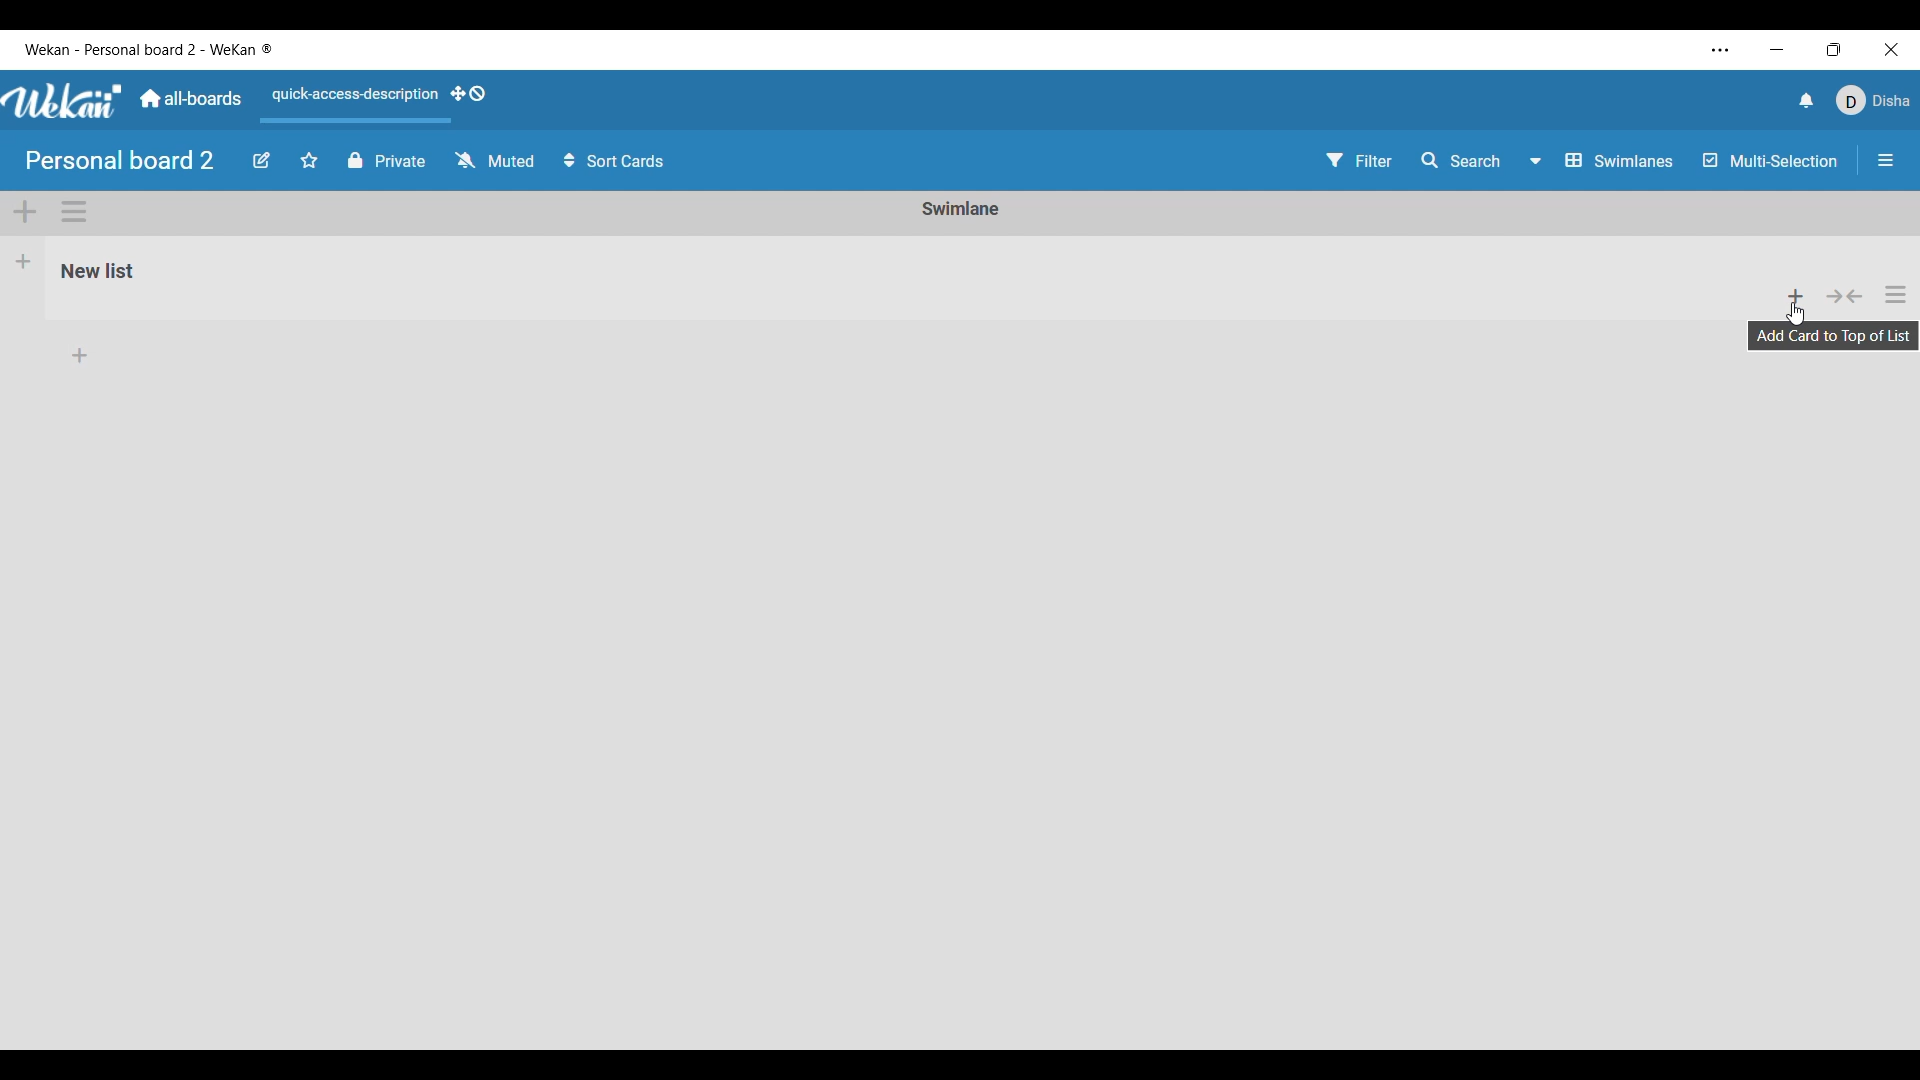 The width and height of the screenshot is (1920, 1080). Describe the element at coordinates (1874, 100) in the screenshot. I see `Current account` at that location.